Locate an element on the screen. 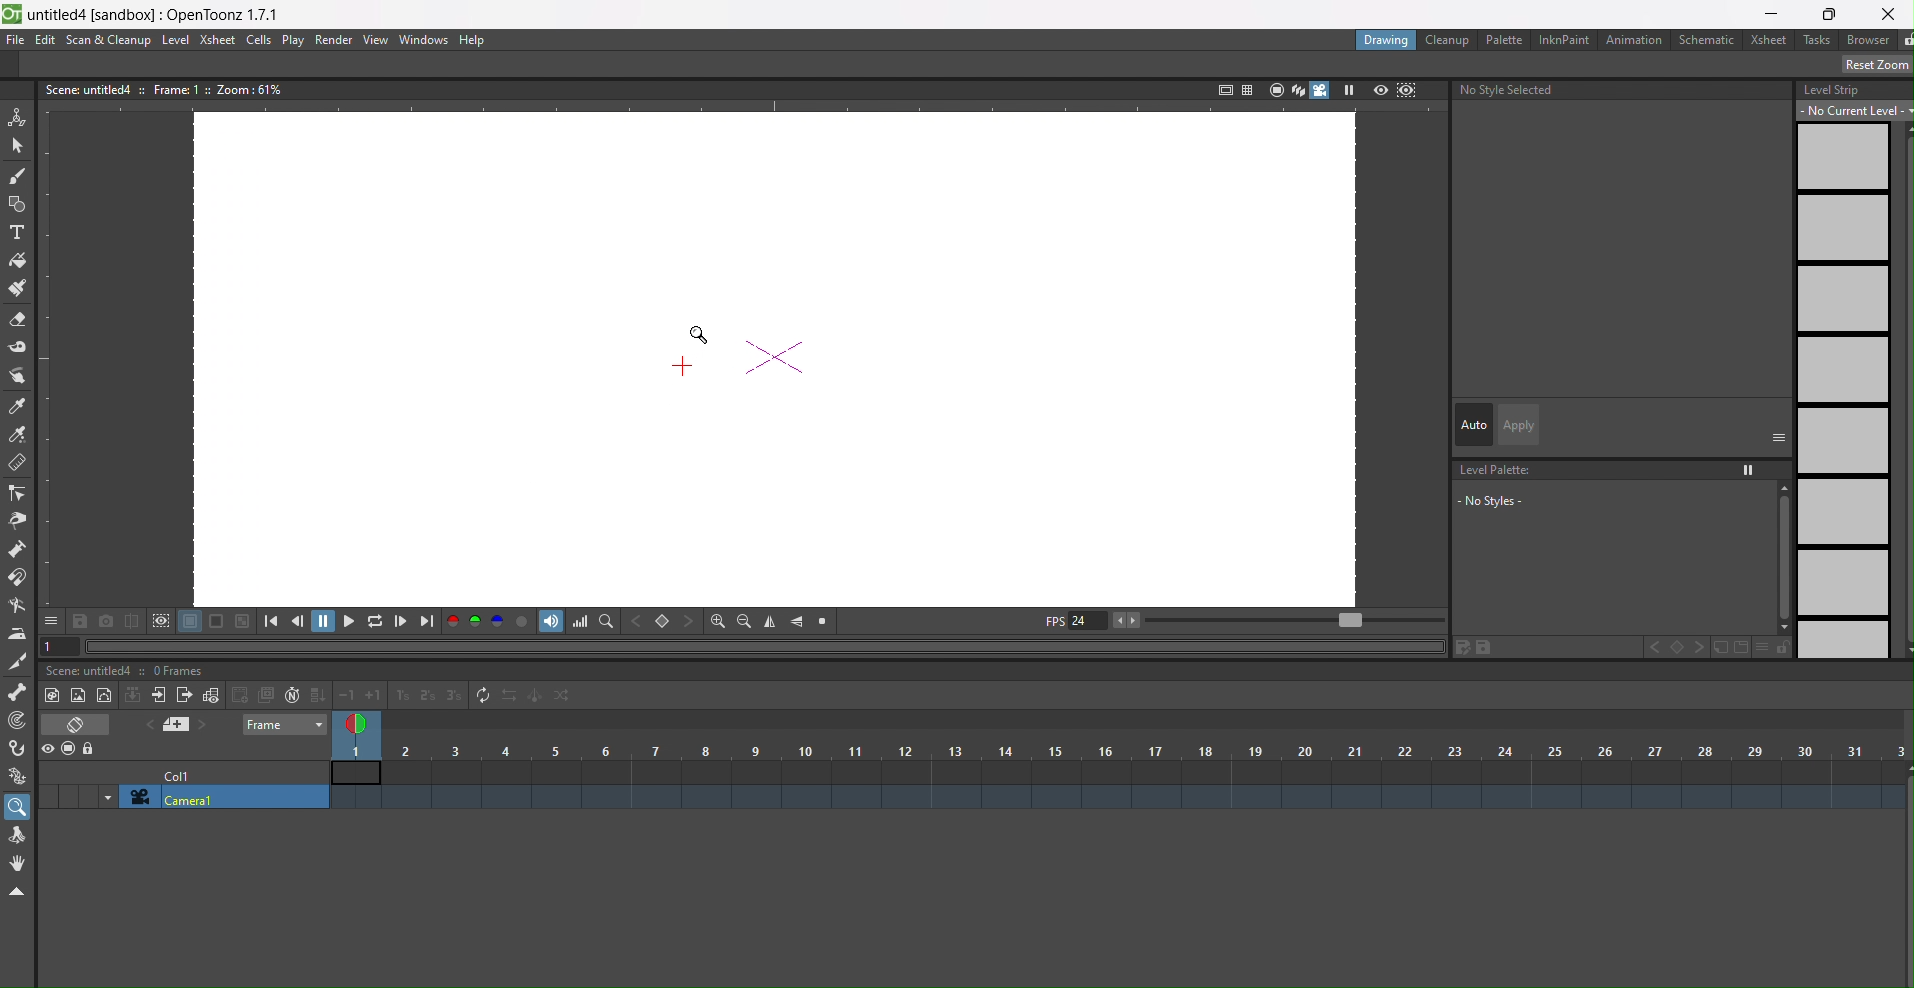 The width and height of the screenshot is (1914, 988). text is located at coordinates (163, 90).